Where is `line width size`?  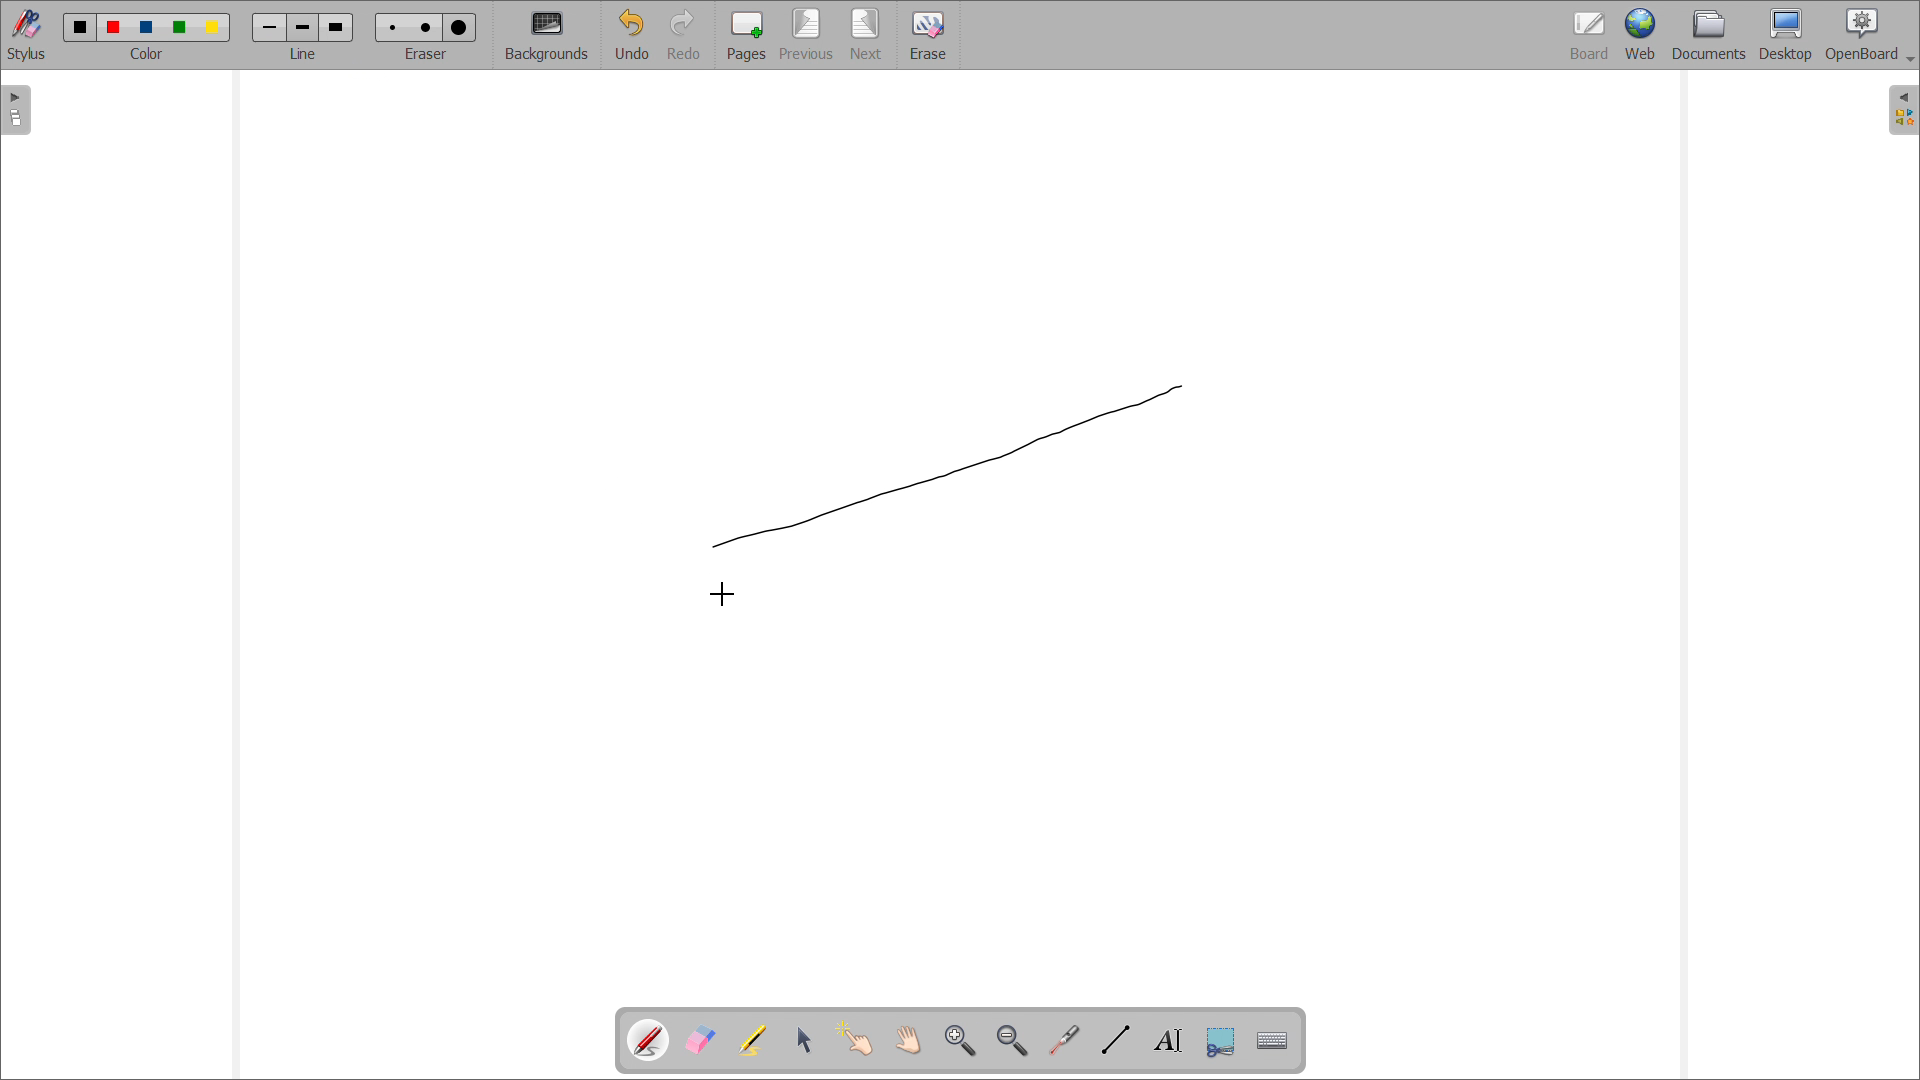
line width size is located at coordinates (304, 29).